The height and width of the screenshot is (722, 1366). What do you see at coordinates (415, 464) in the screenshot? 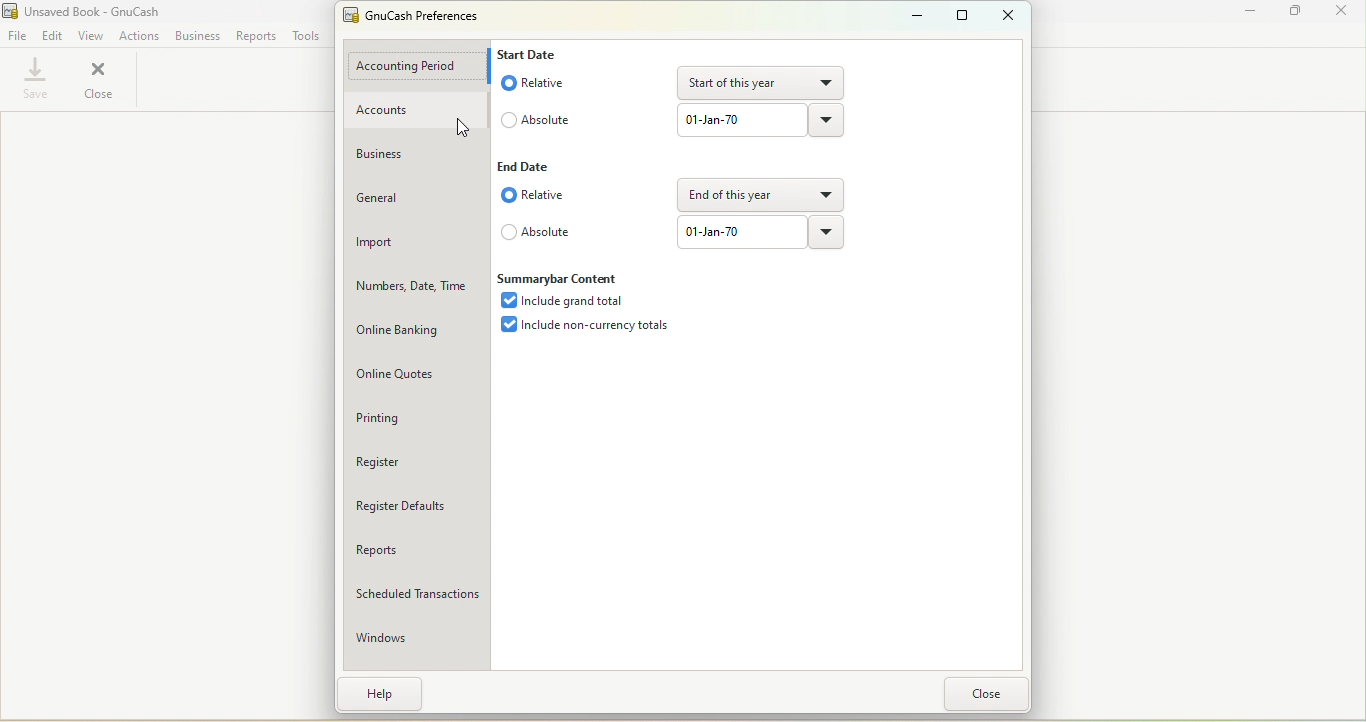
I see `Register` at bounding box center [415, 464].